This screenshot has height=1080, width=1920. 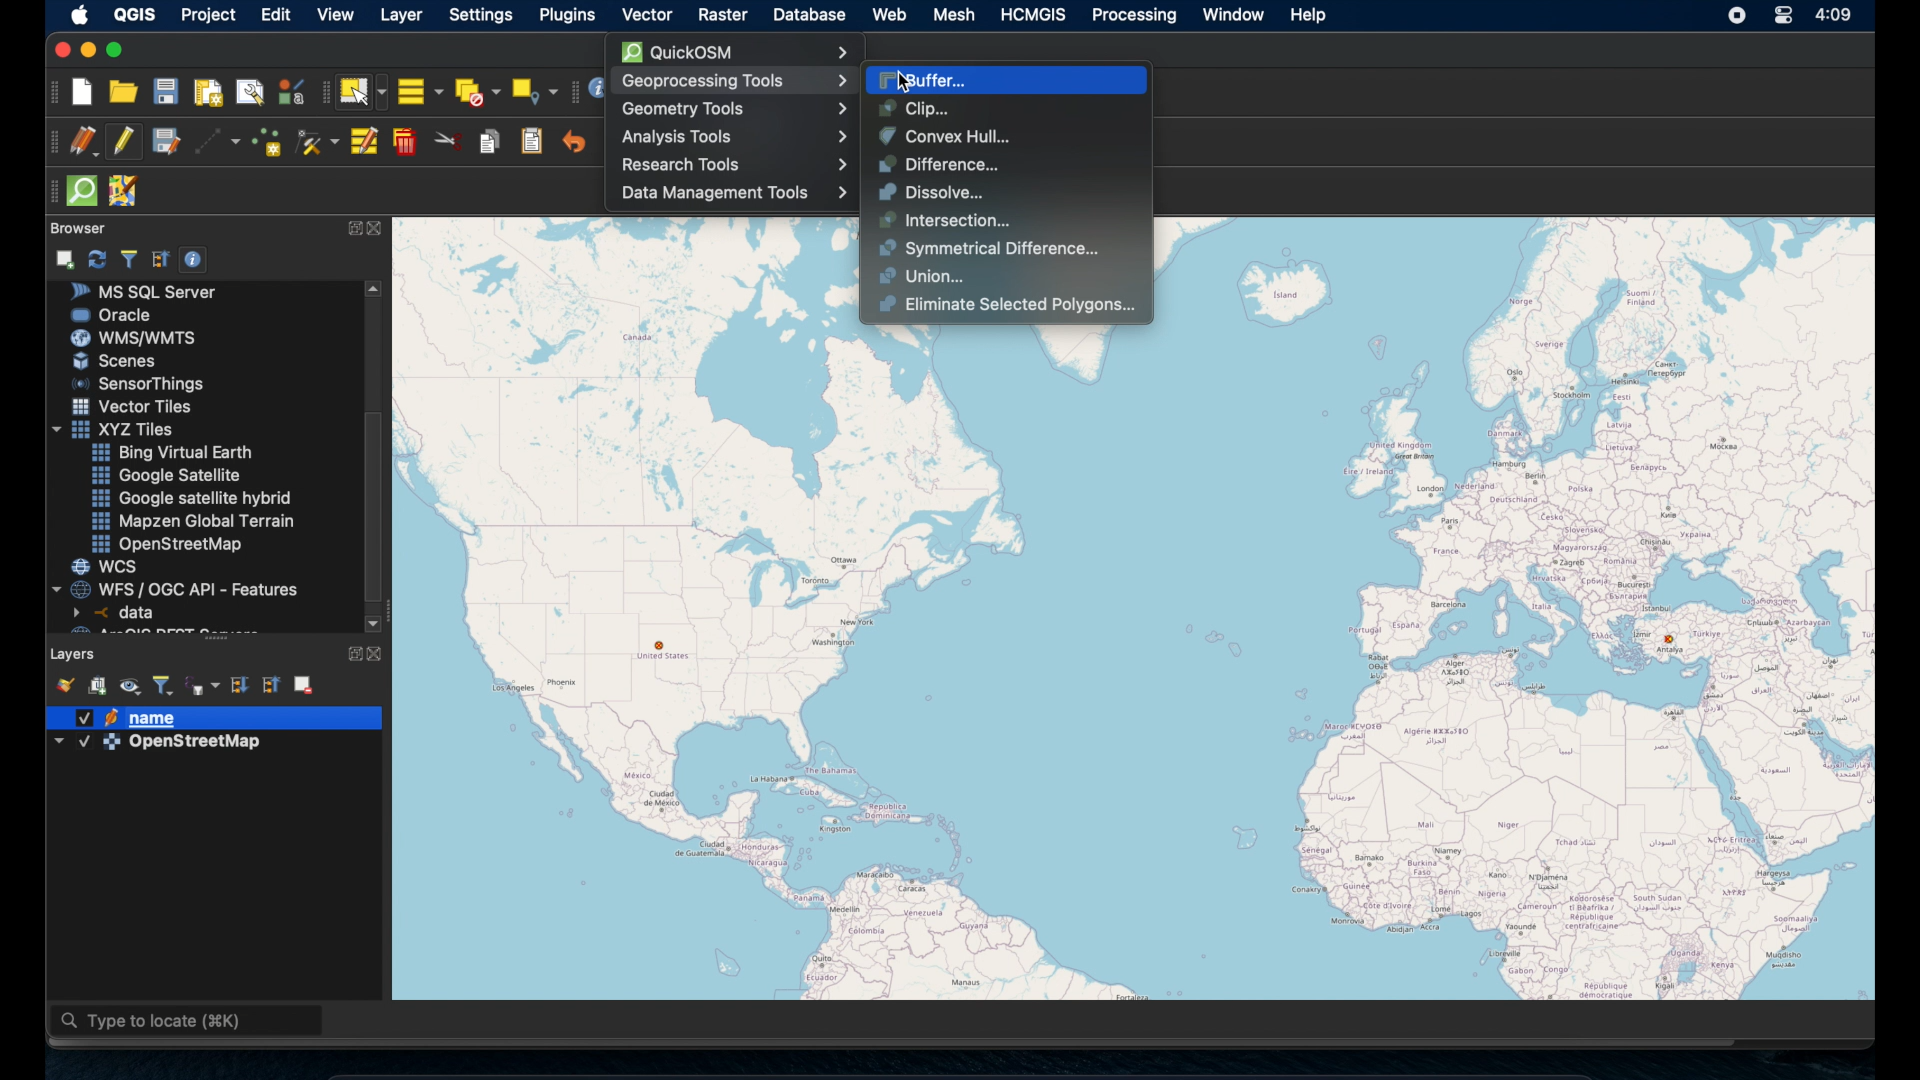 I want to click on deselect features form all layers, so click(x=479, y=91).